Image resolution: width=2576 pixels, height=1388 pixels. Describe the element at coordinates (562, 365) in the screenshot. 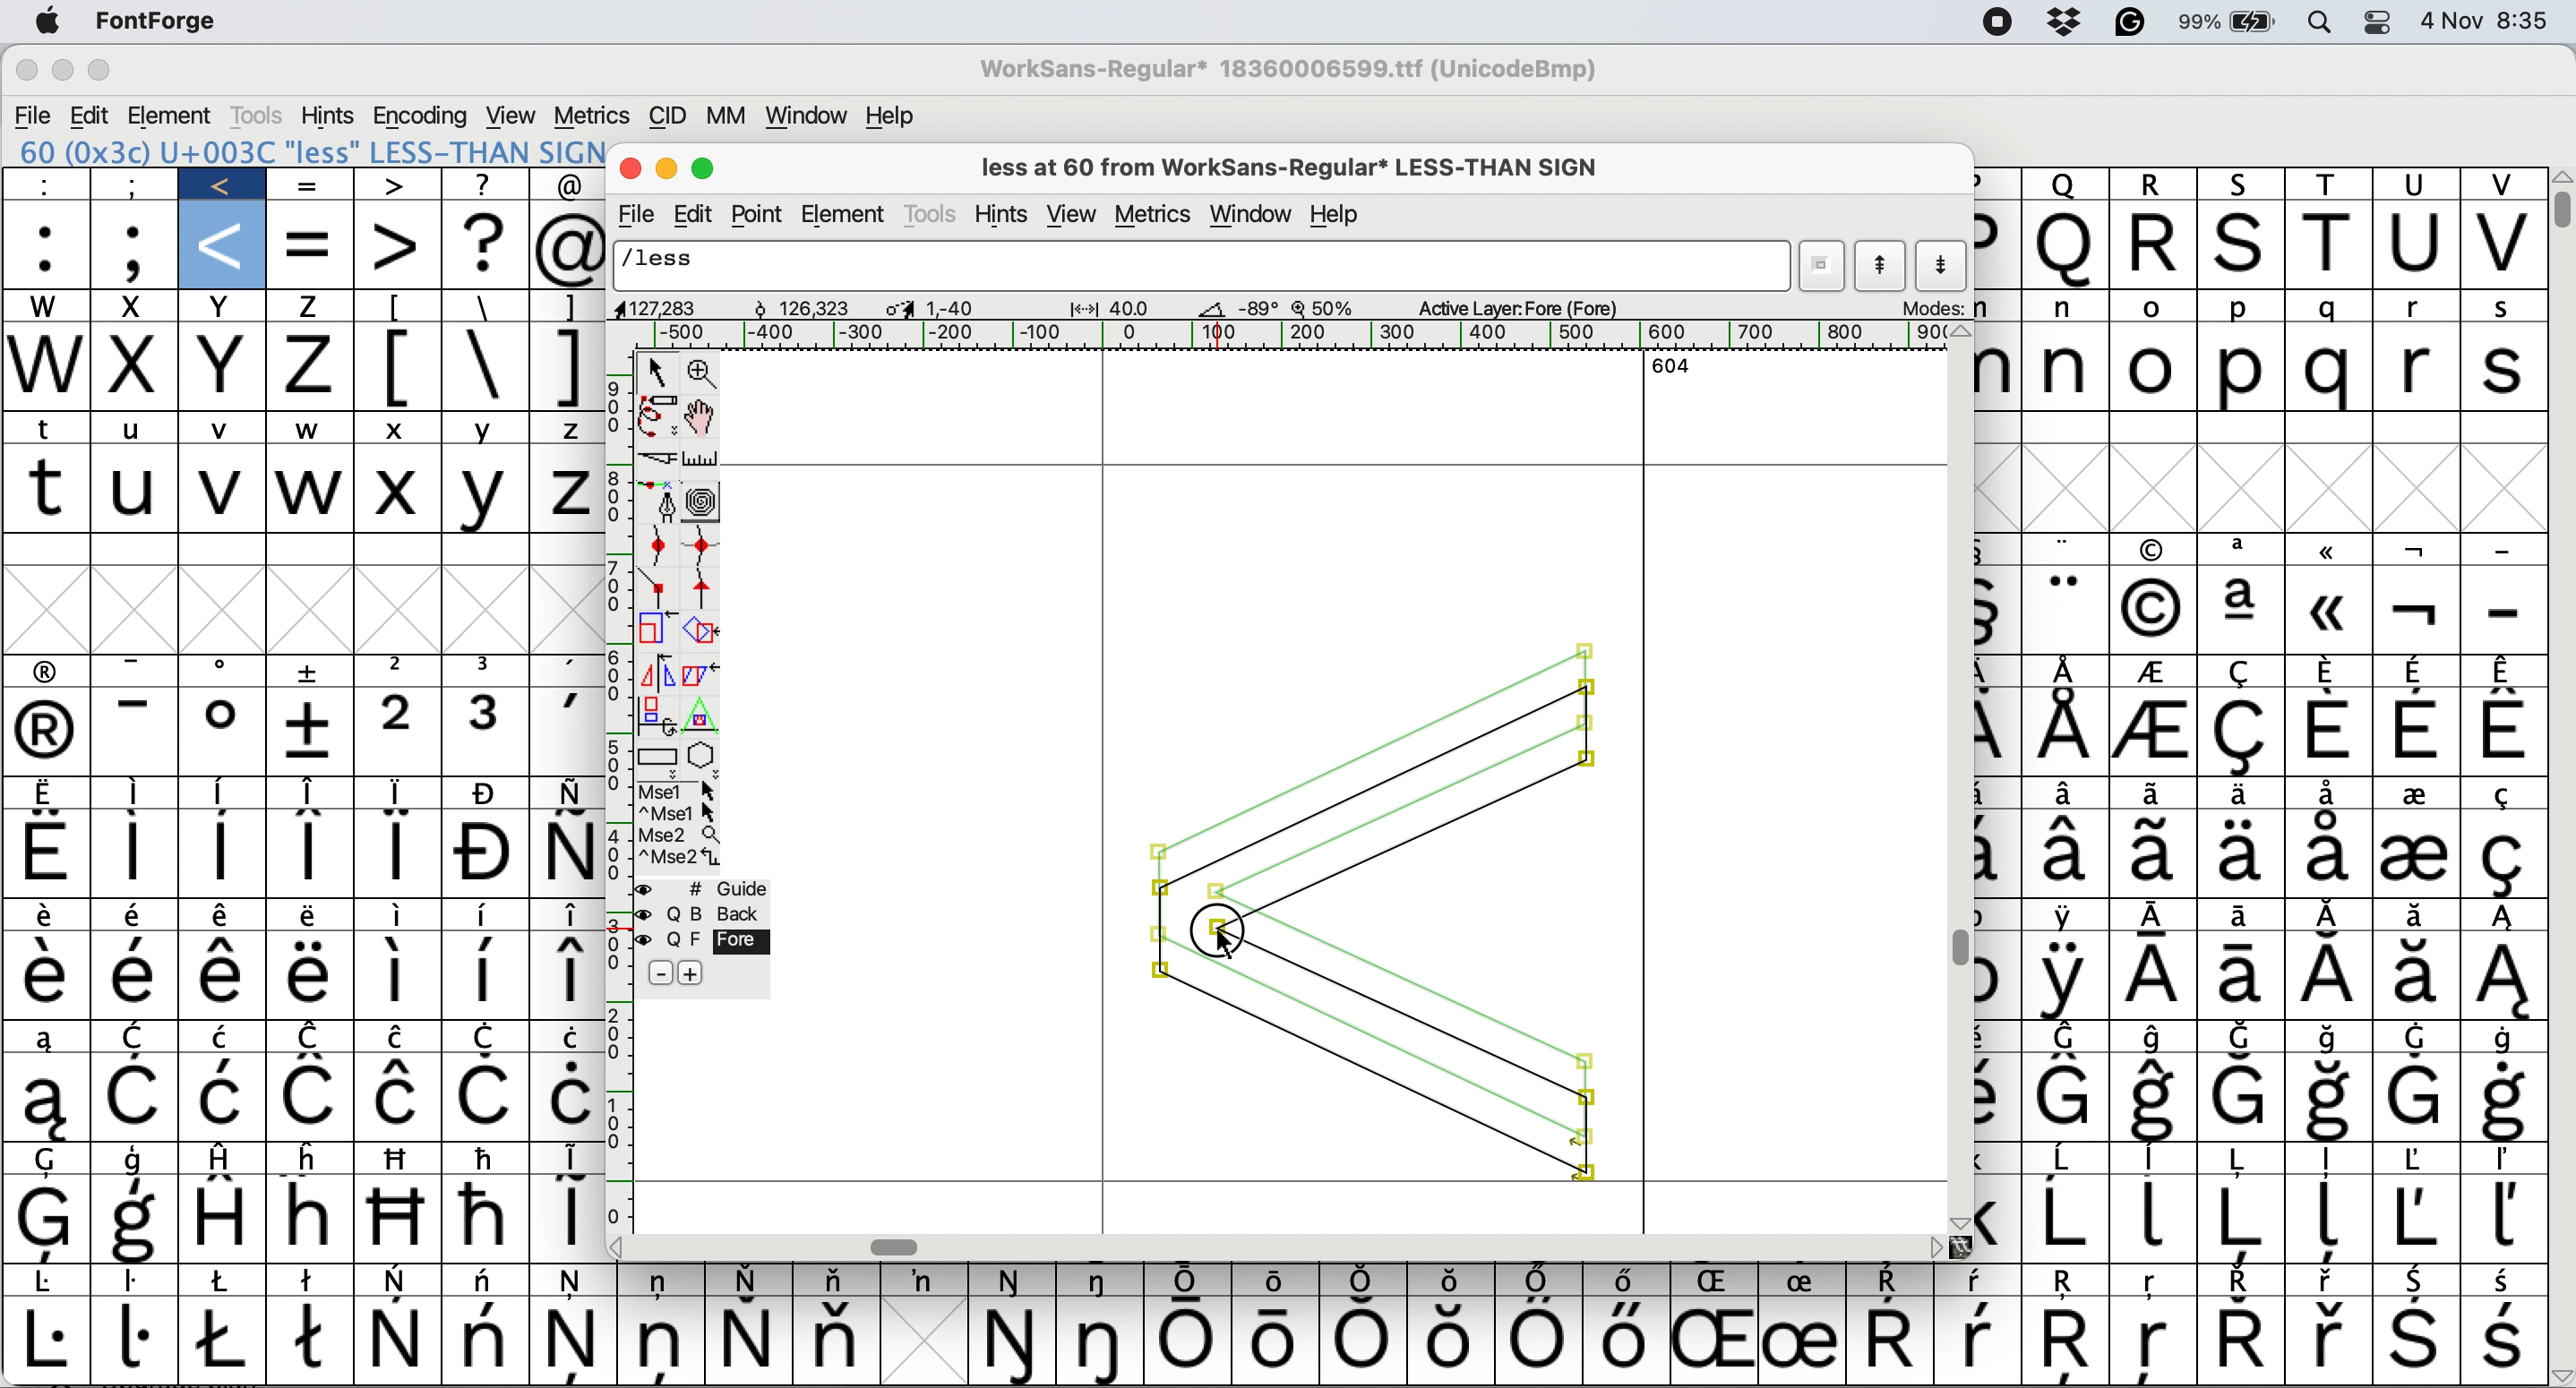

I see `]` at that location.